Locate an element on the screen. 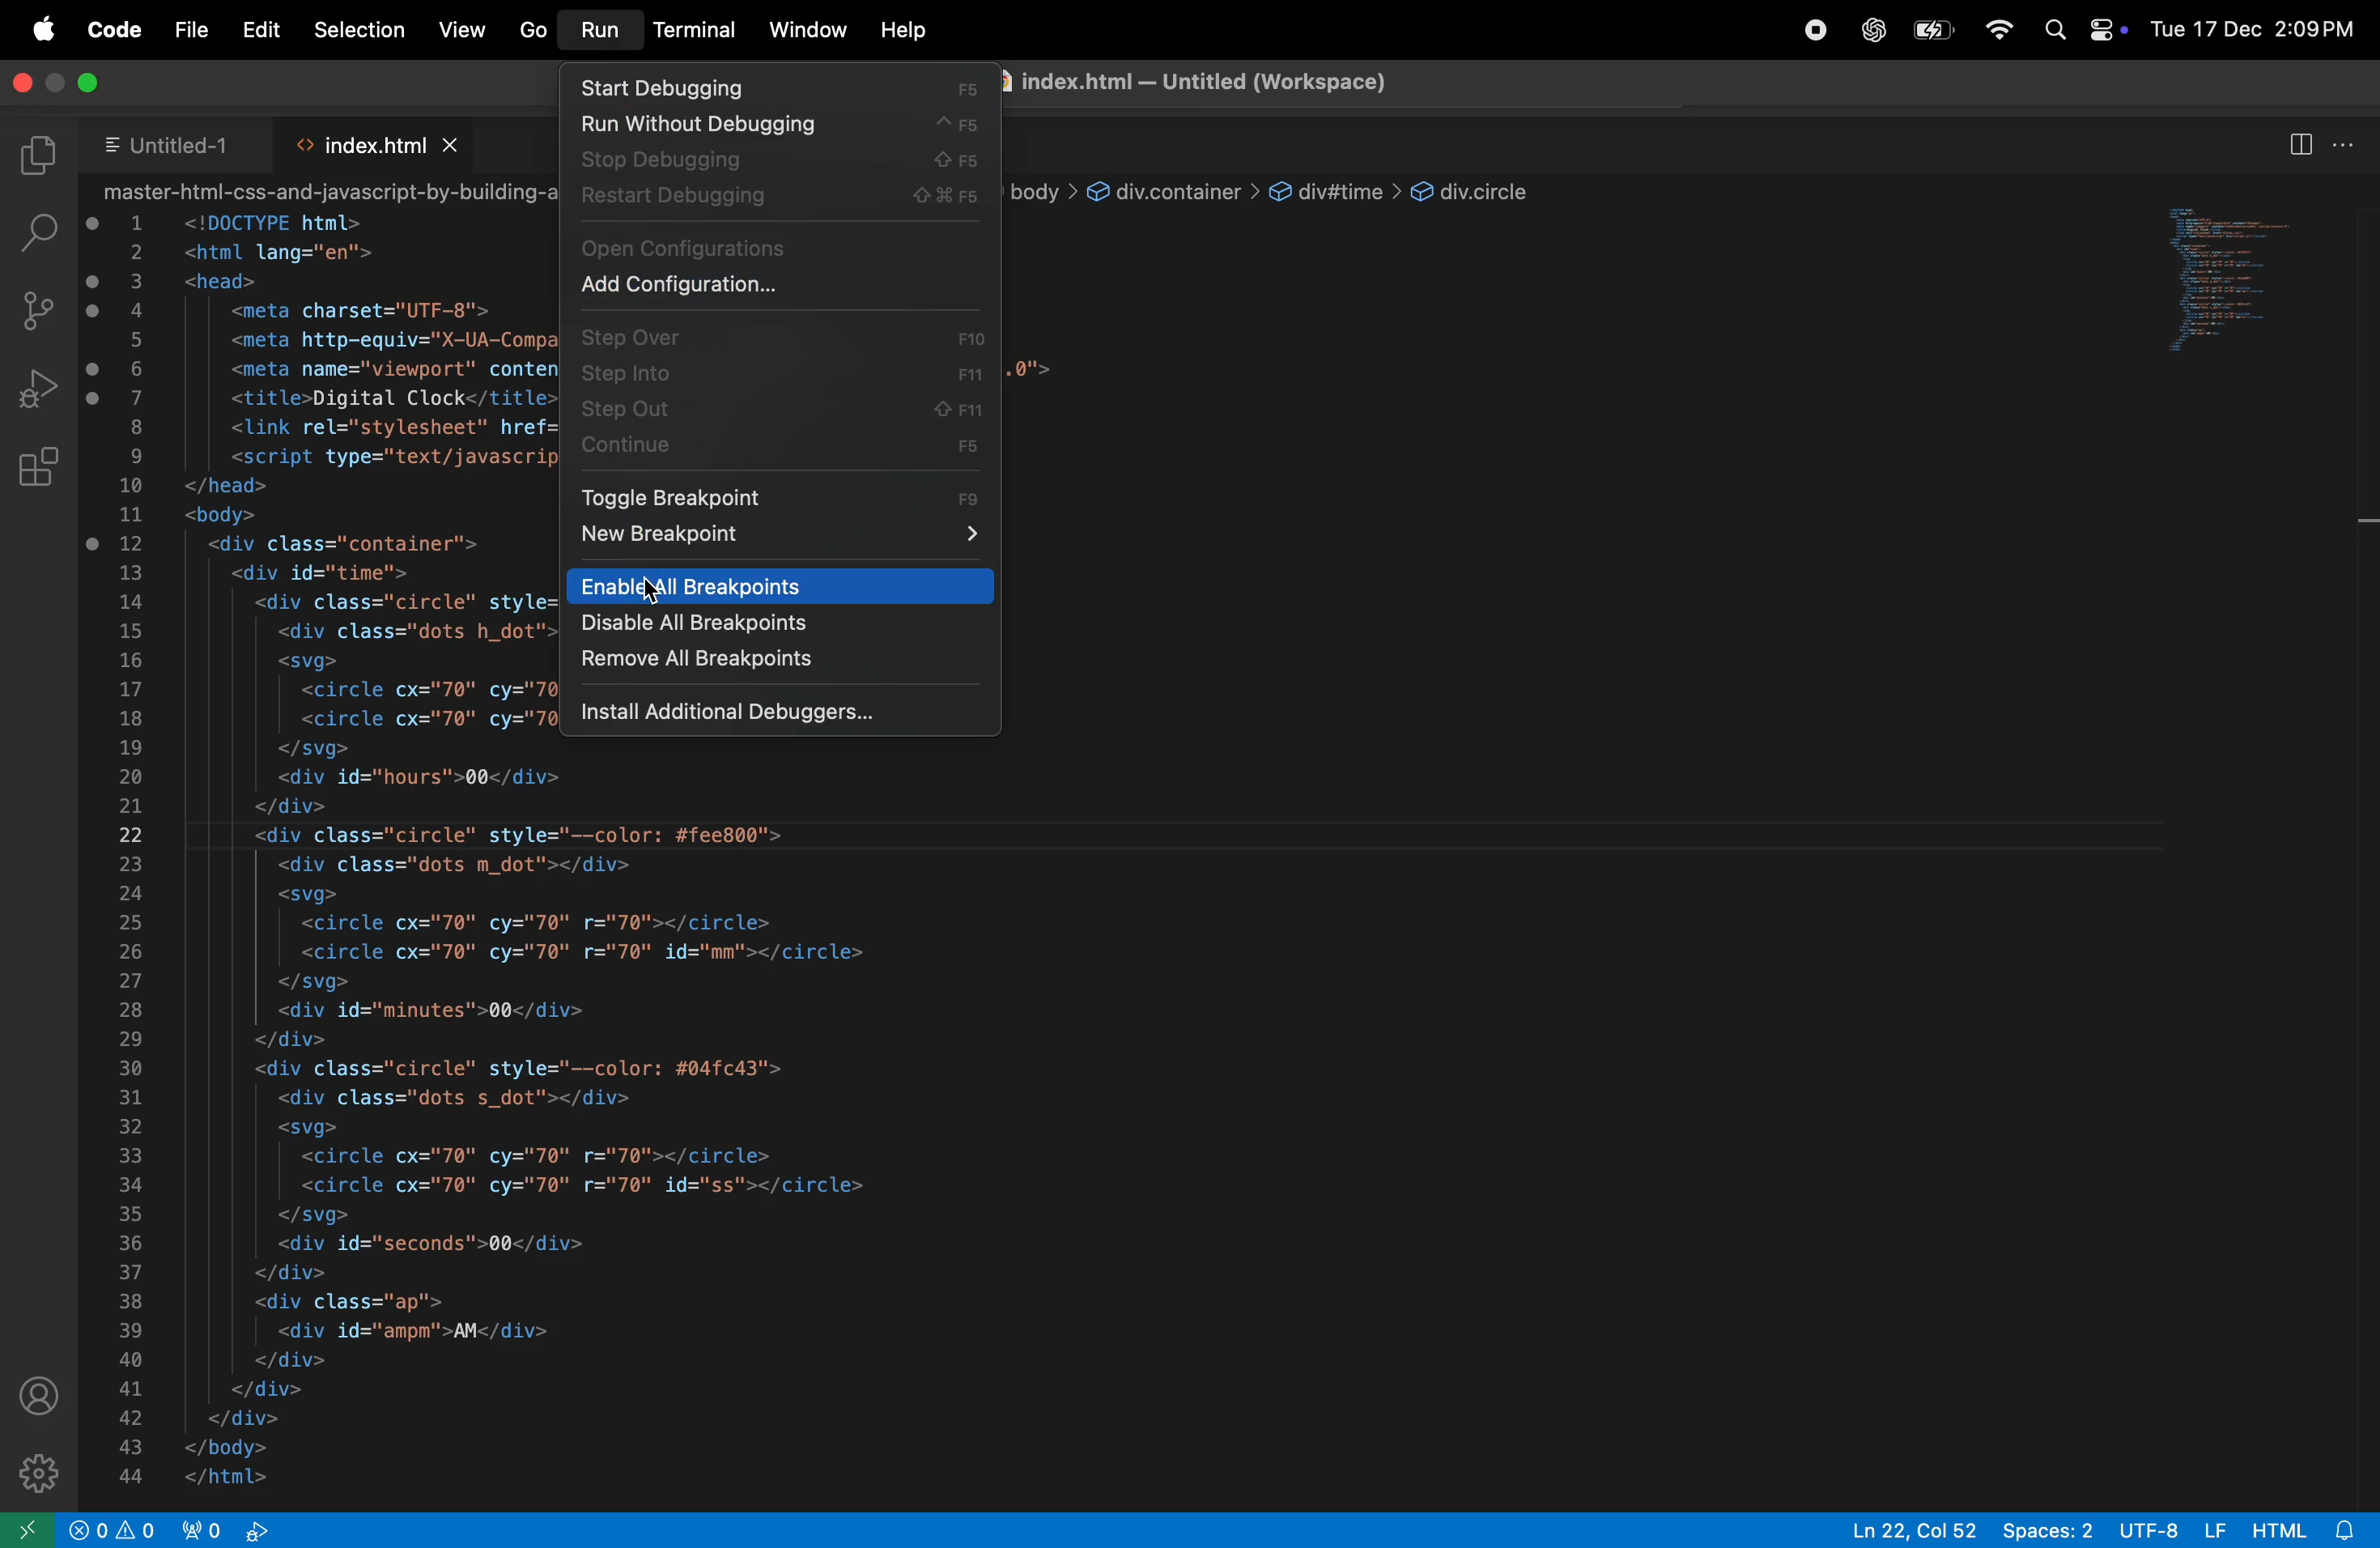  run debug is located at coordinates (37, 388).